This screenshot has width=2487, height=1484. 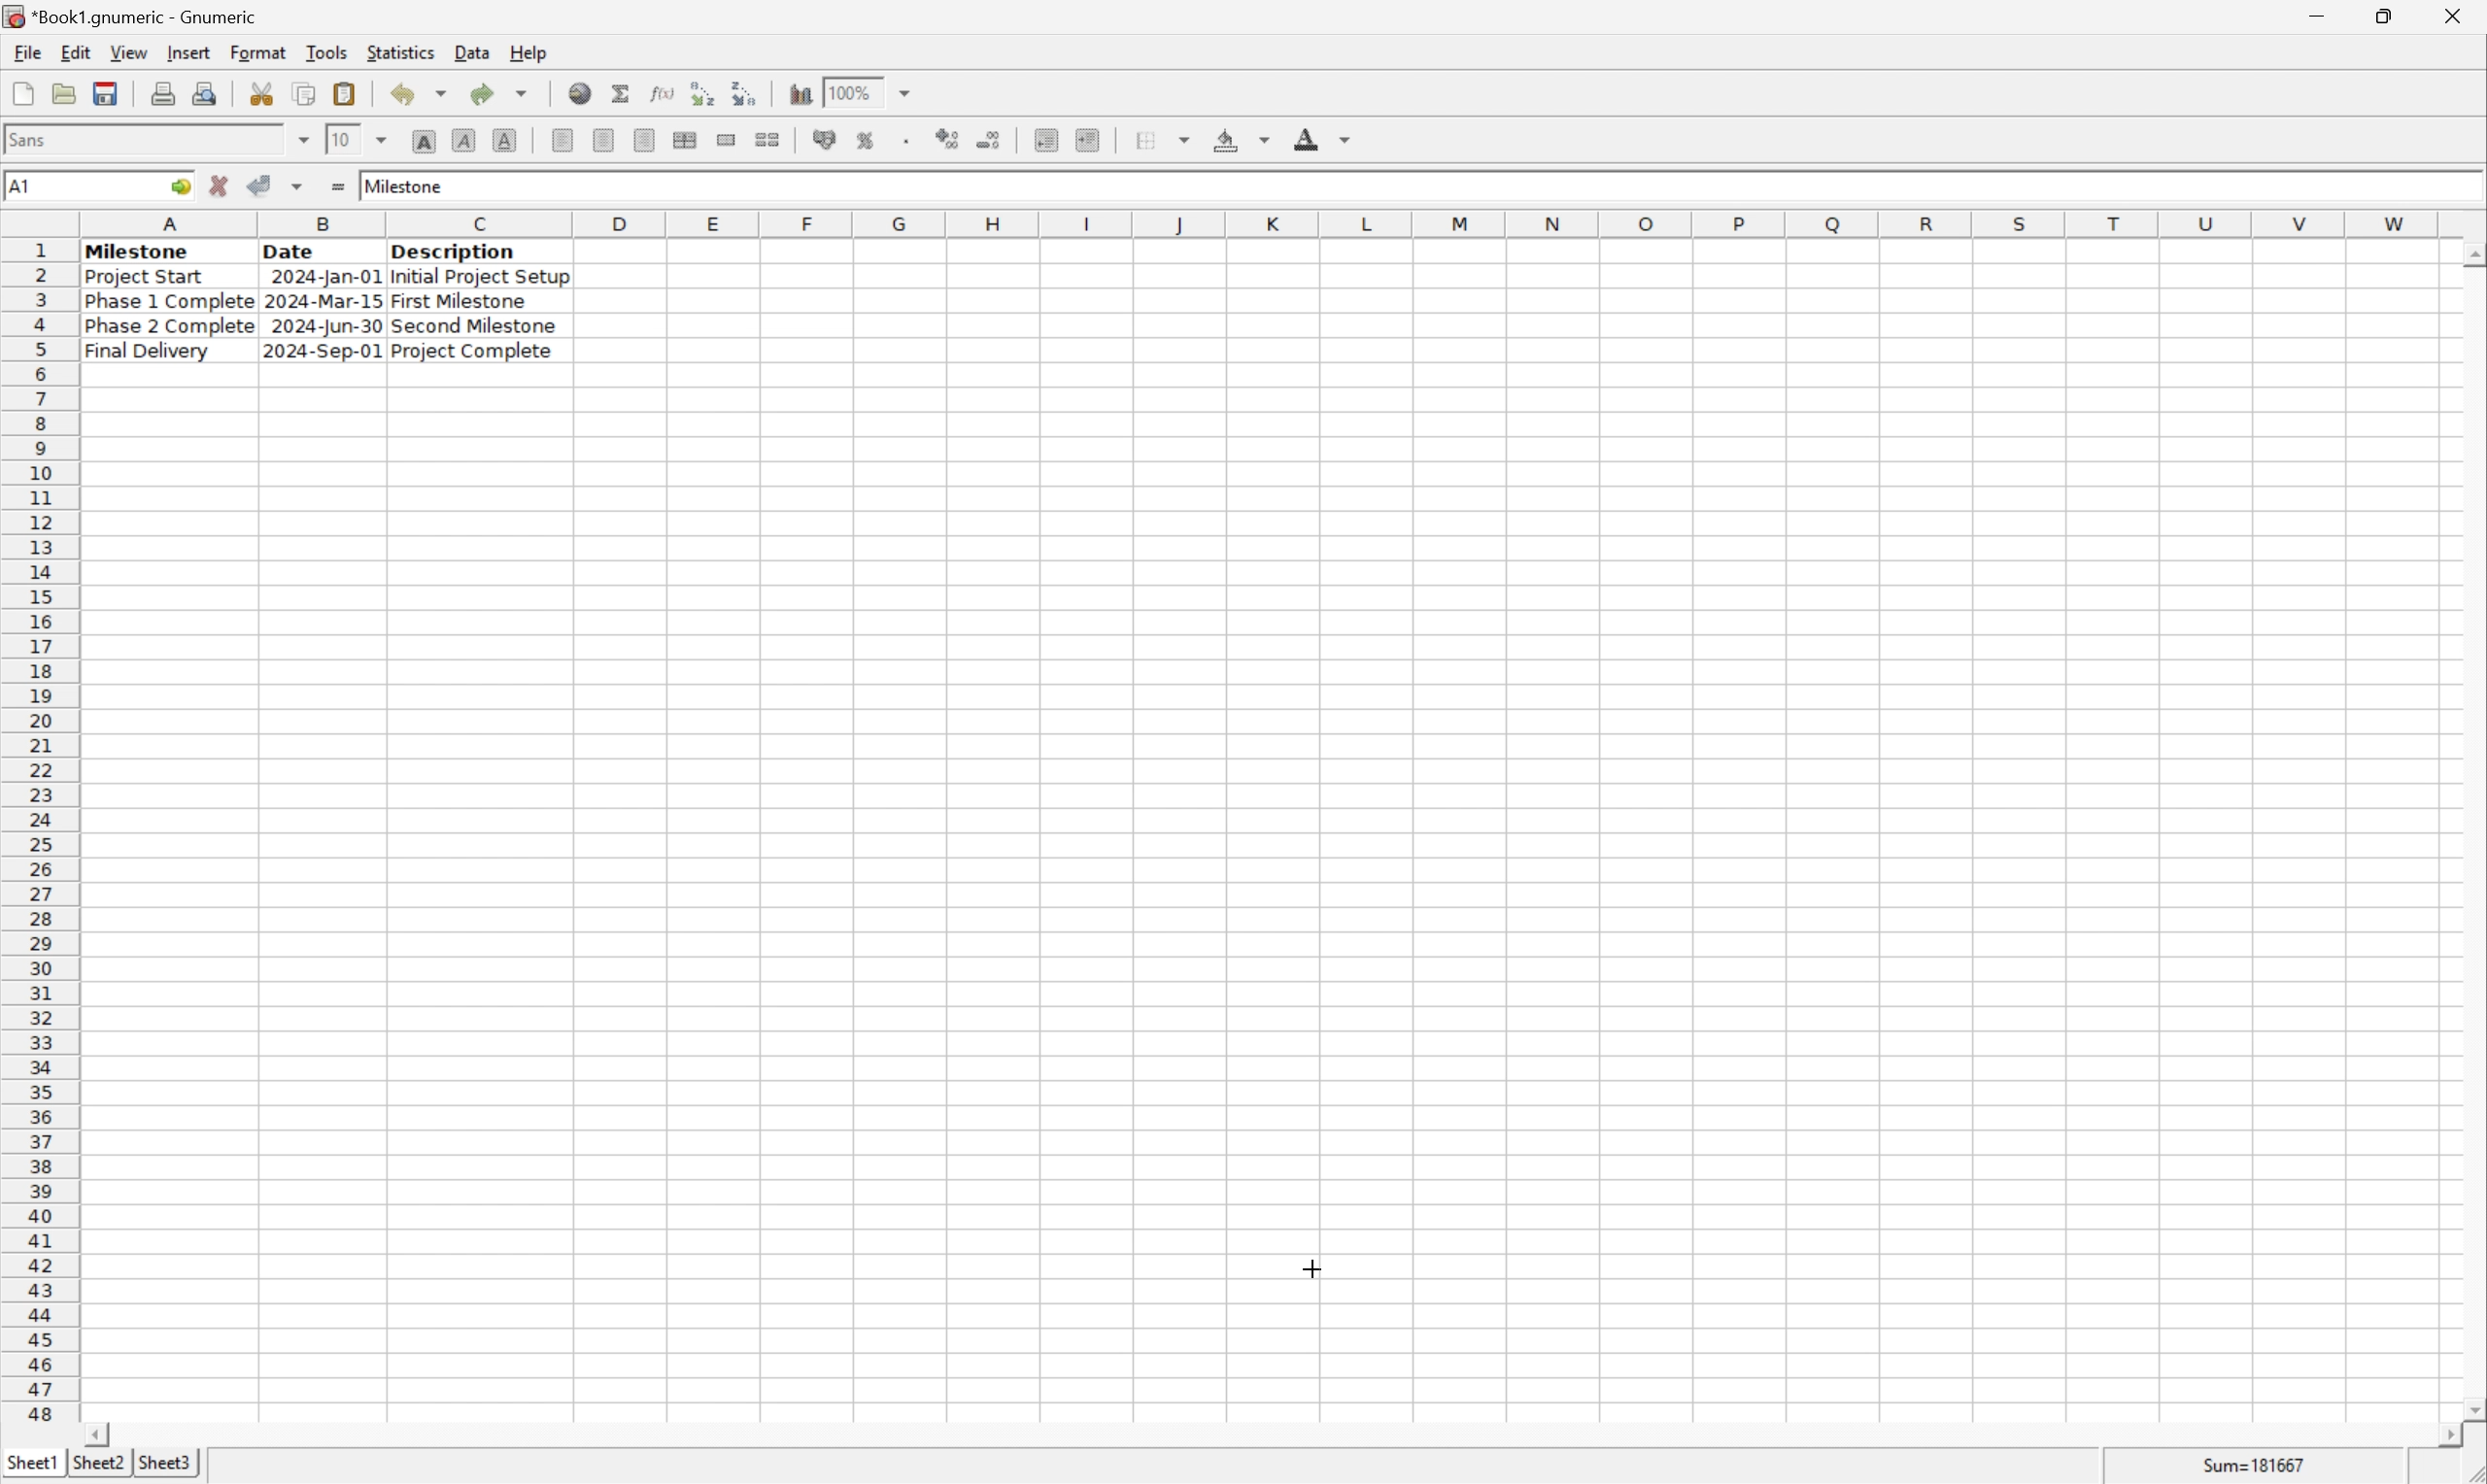 What do you see at coordinates (67, 93) in the screenshot?
I see `open a file` at bounding box center [67, 93].